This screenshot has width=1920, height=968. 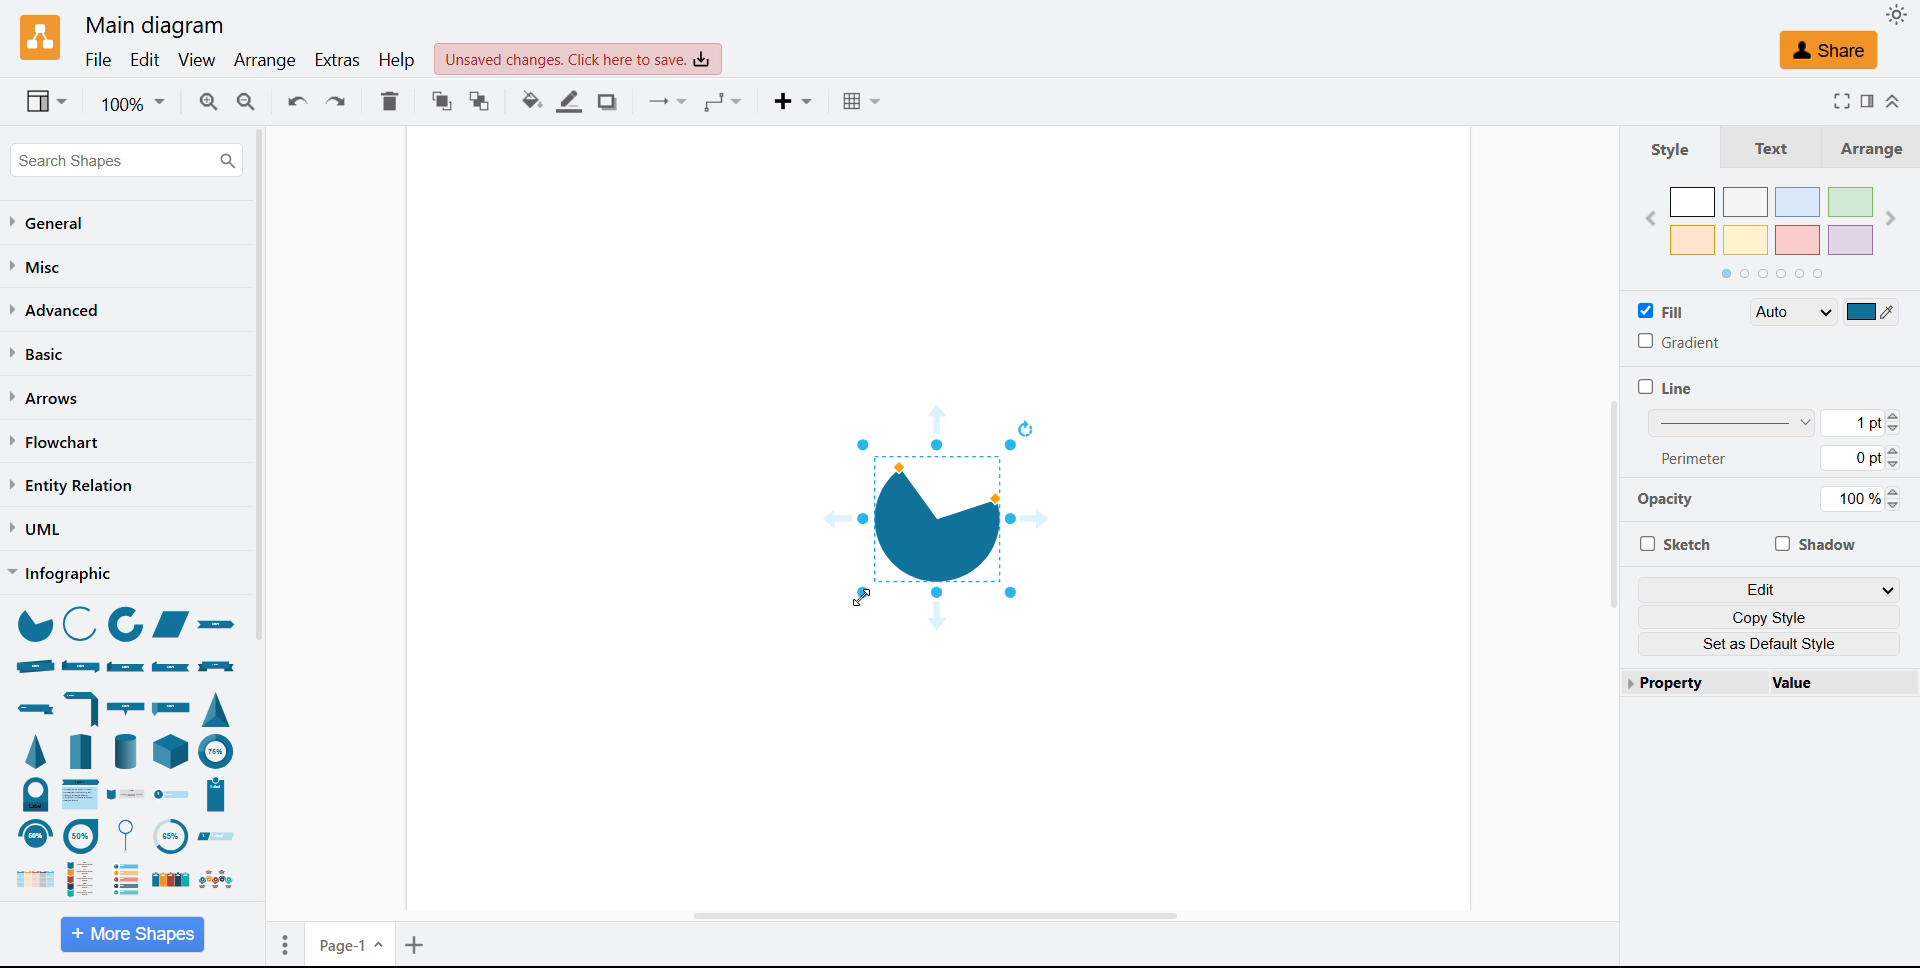 I want to click on Value , so click(x=1834, y=682).